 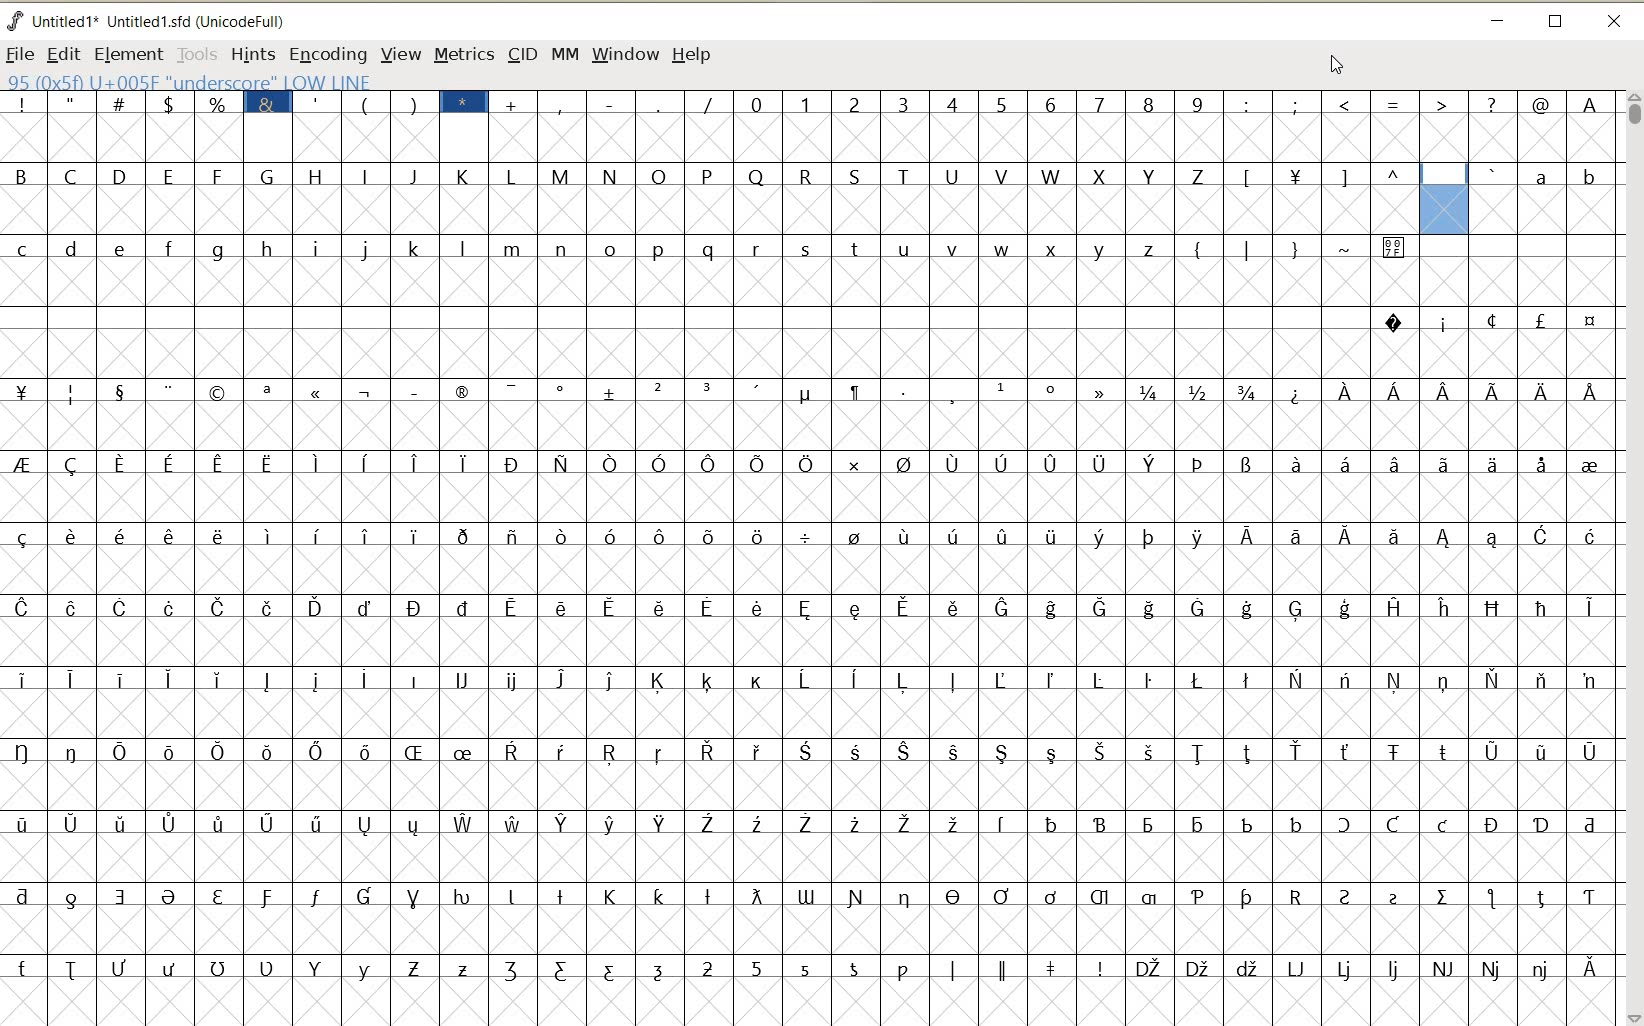 I want to click on GLYPHY CHARACTERS, so click(x=1549, y=197).